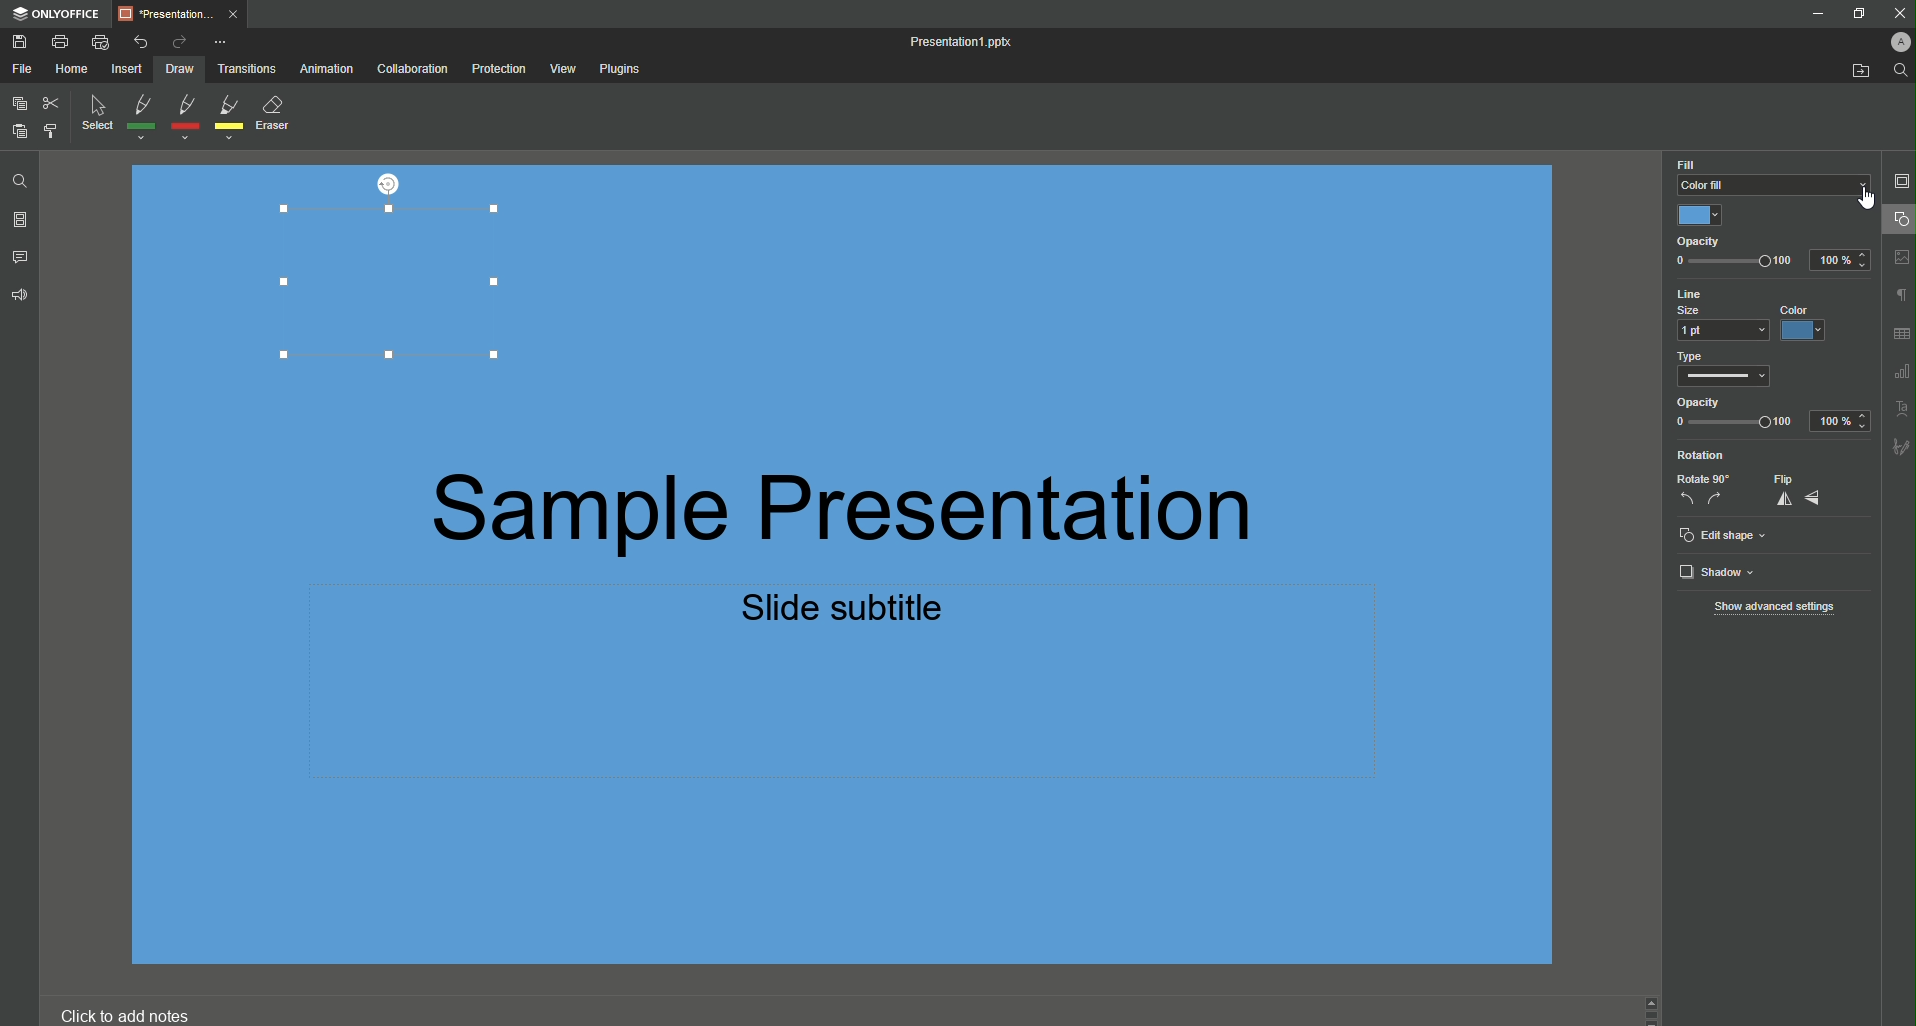 The image size is (1916, 1026). I want to click on Save, so click(22, 43).